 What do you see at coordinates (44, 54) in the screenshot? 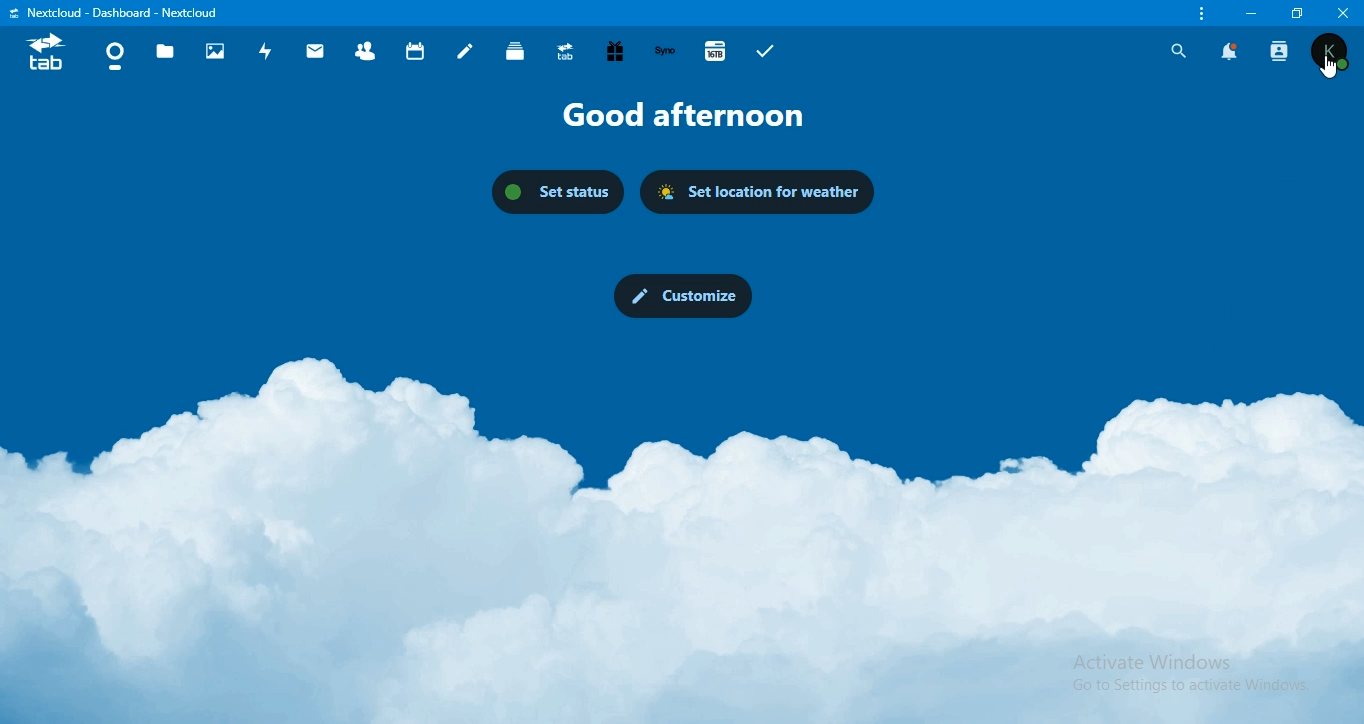
I see `icon` at bounding box center [44, 54].